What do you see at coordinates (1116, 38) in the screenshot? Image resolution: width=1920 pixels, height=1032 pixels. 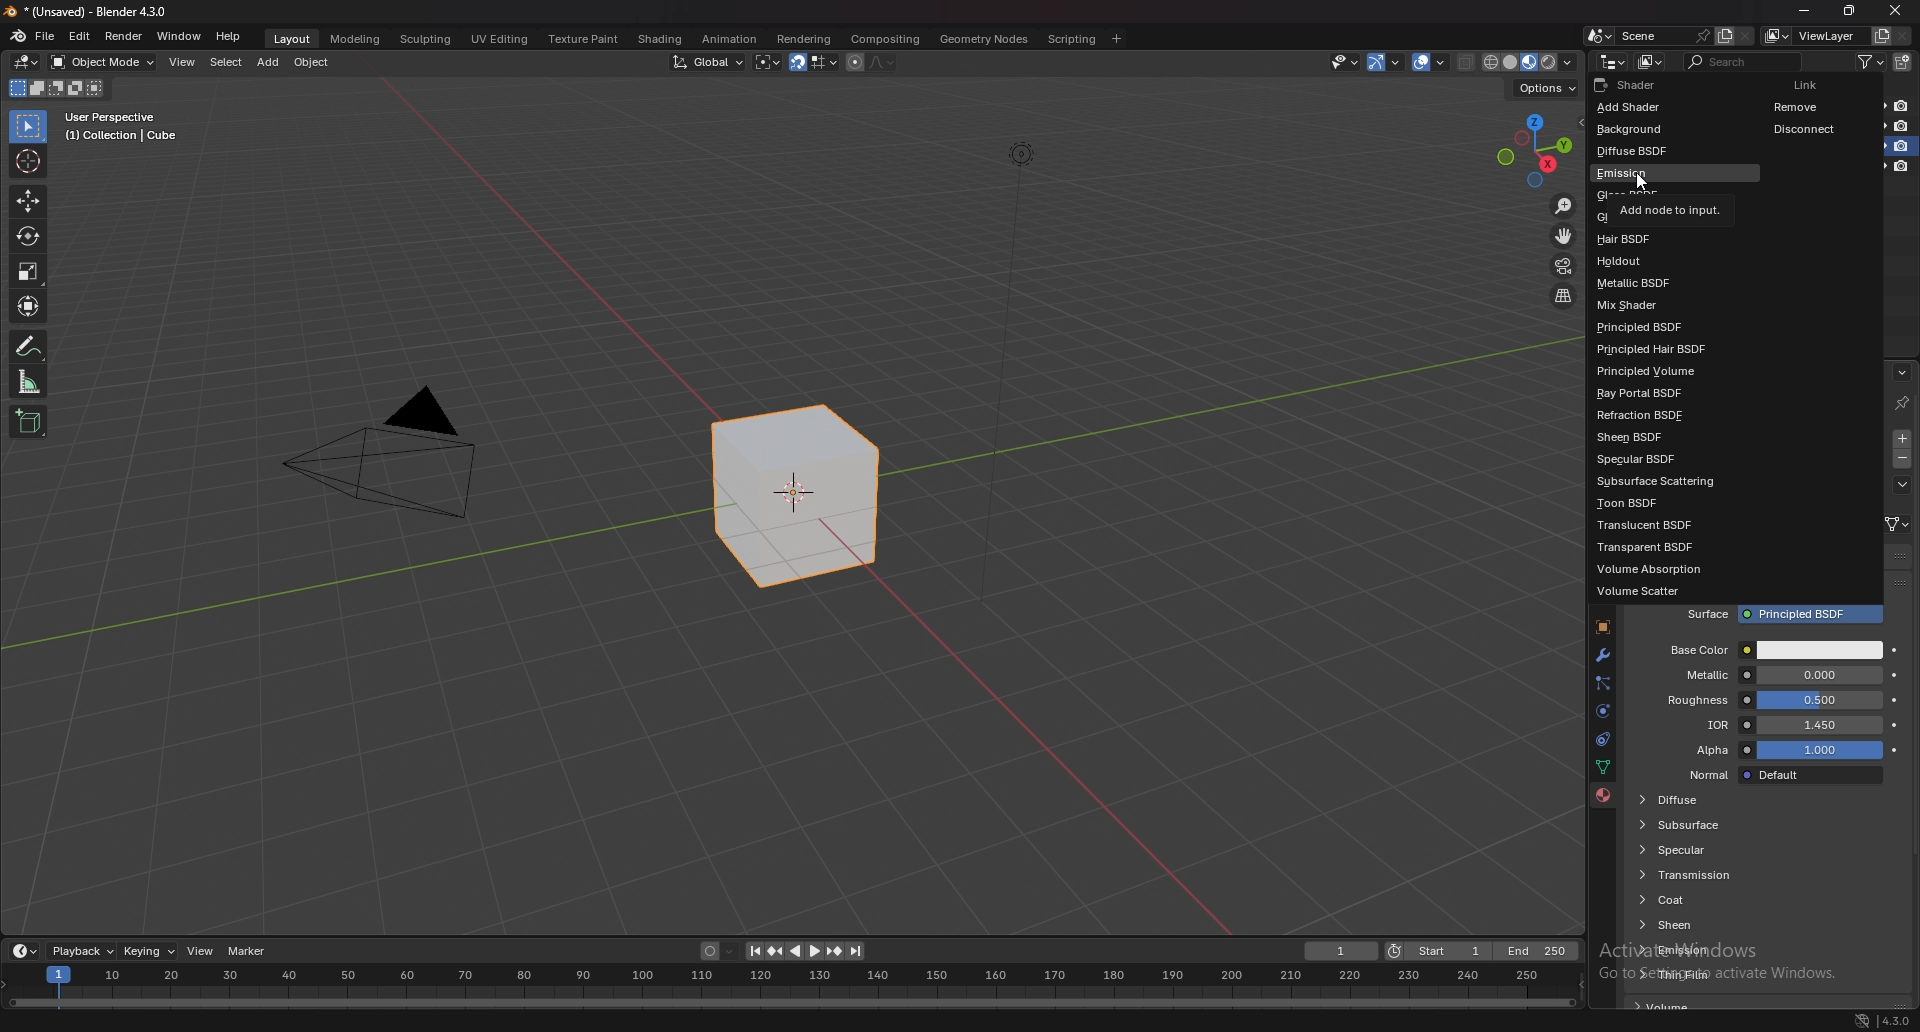 I see `add workspace` at bounding box center [1116, 38].